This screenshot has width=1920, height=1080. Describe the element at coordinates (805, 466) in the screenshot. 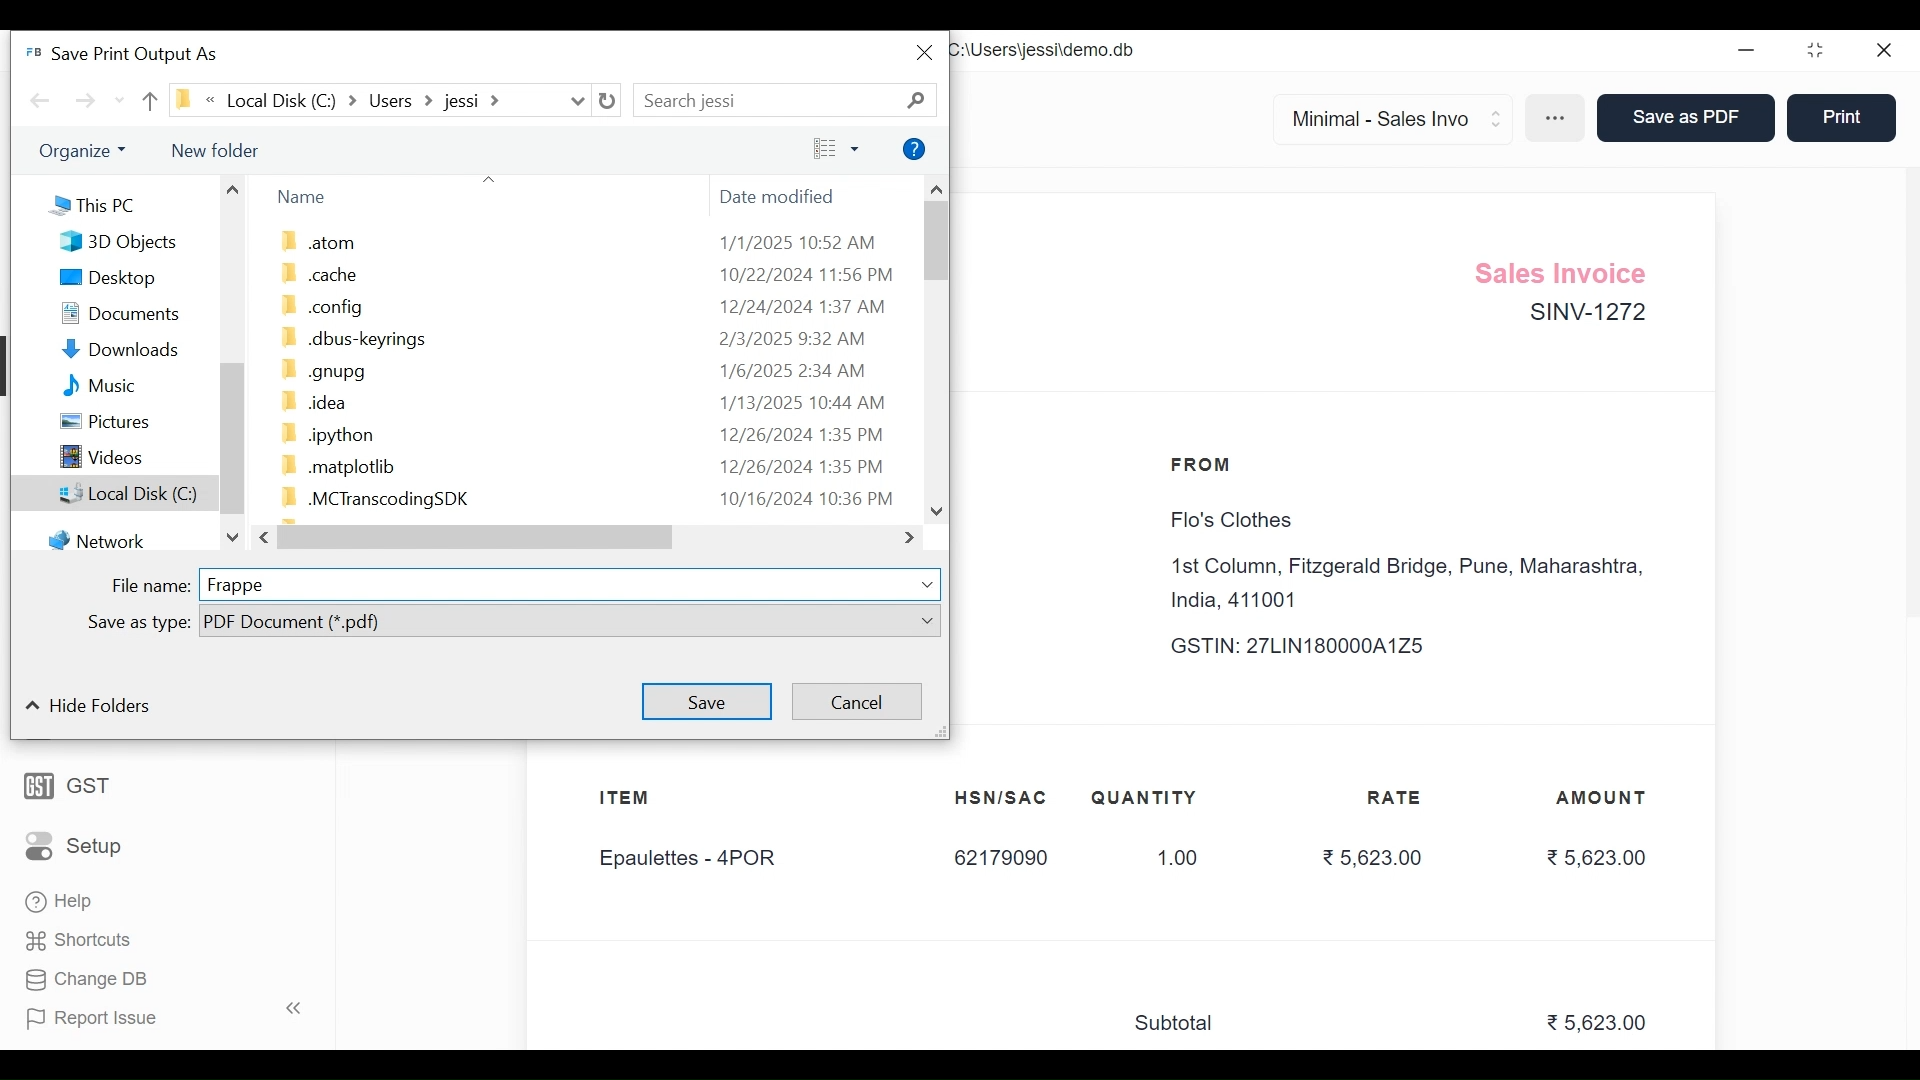

I see `12/26/2024 1:35 PM` at that location.